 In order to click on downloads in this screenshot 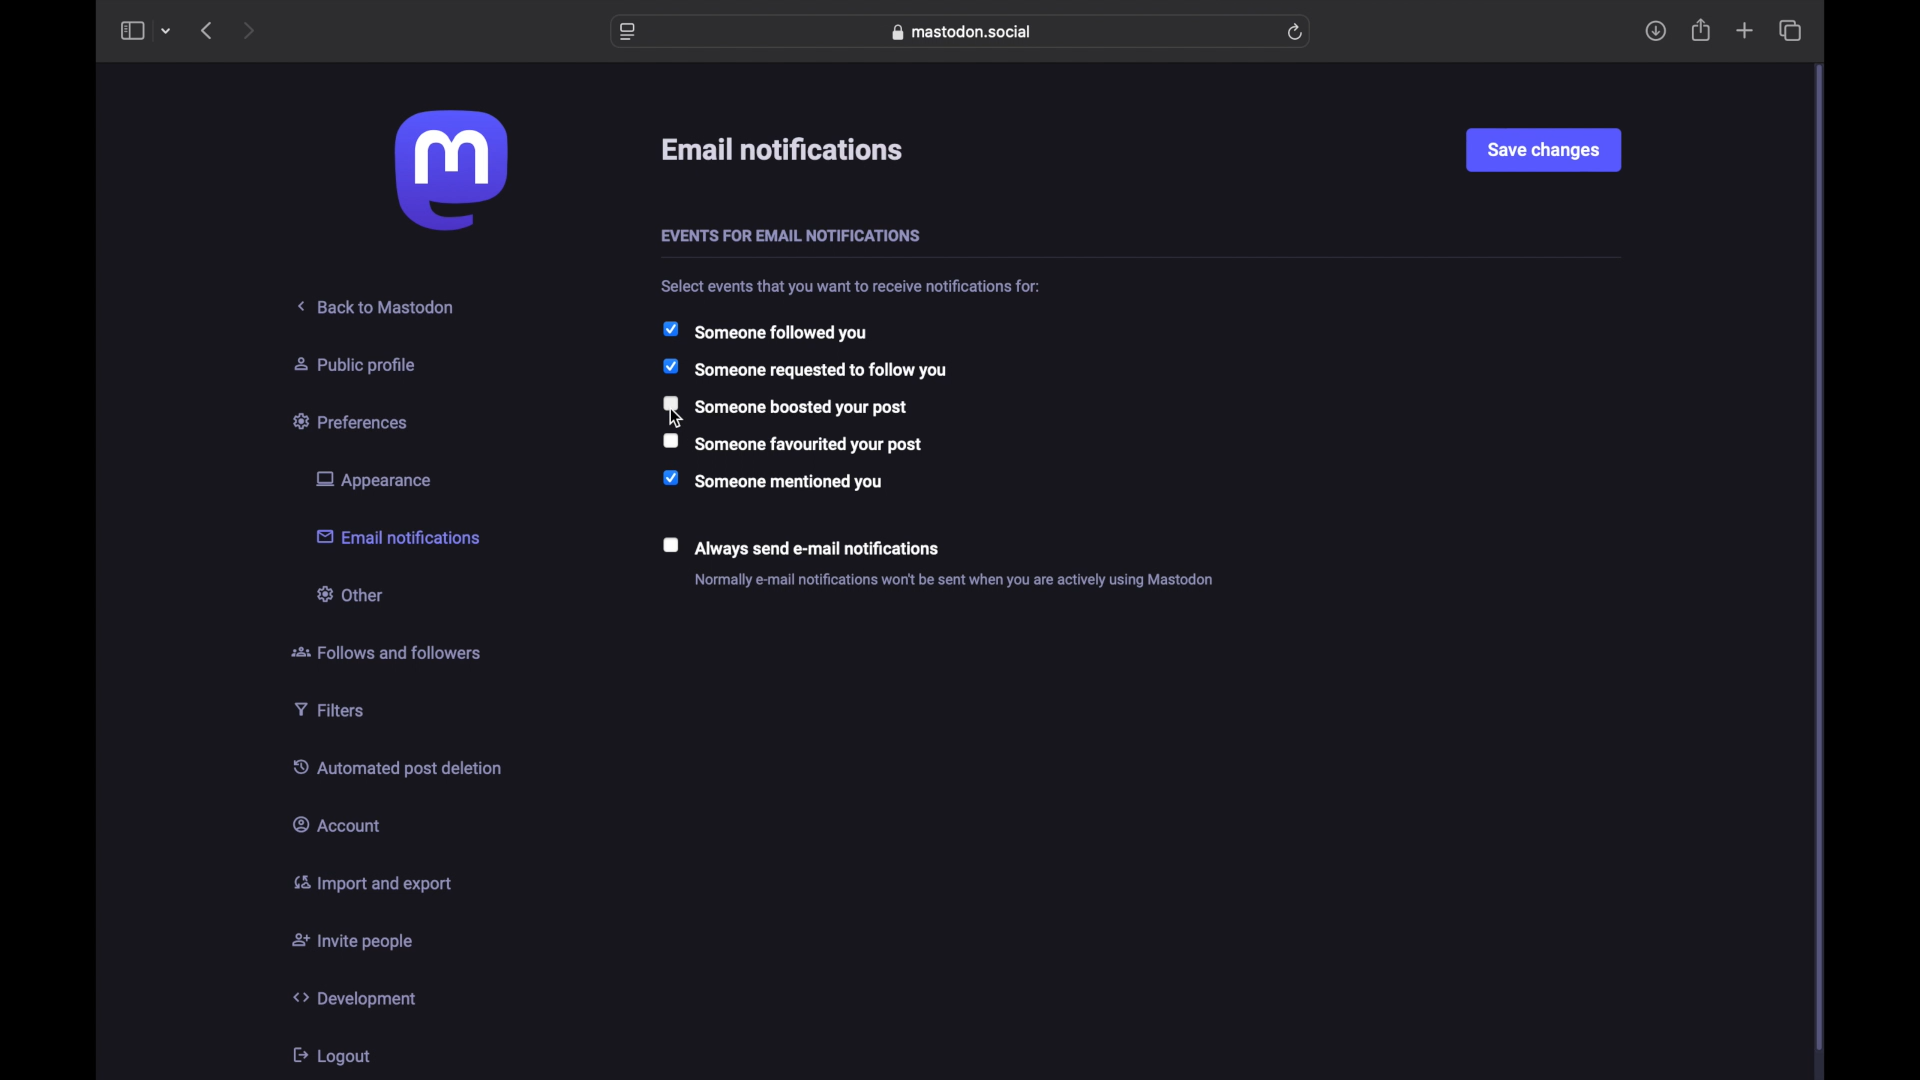, I will do `click(1655, 31)`.